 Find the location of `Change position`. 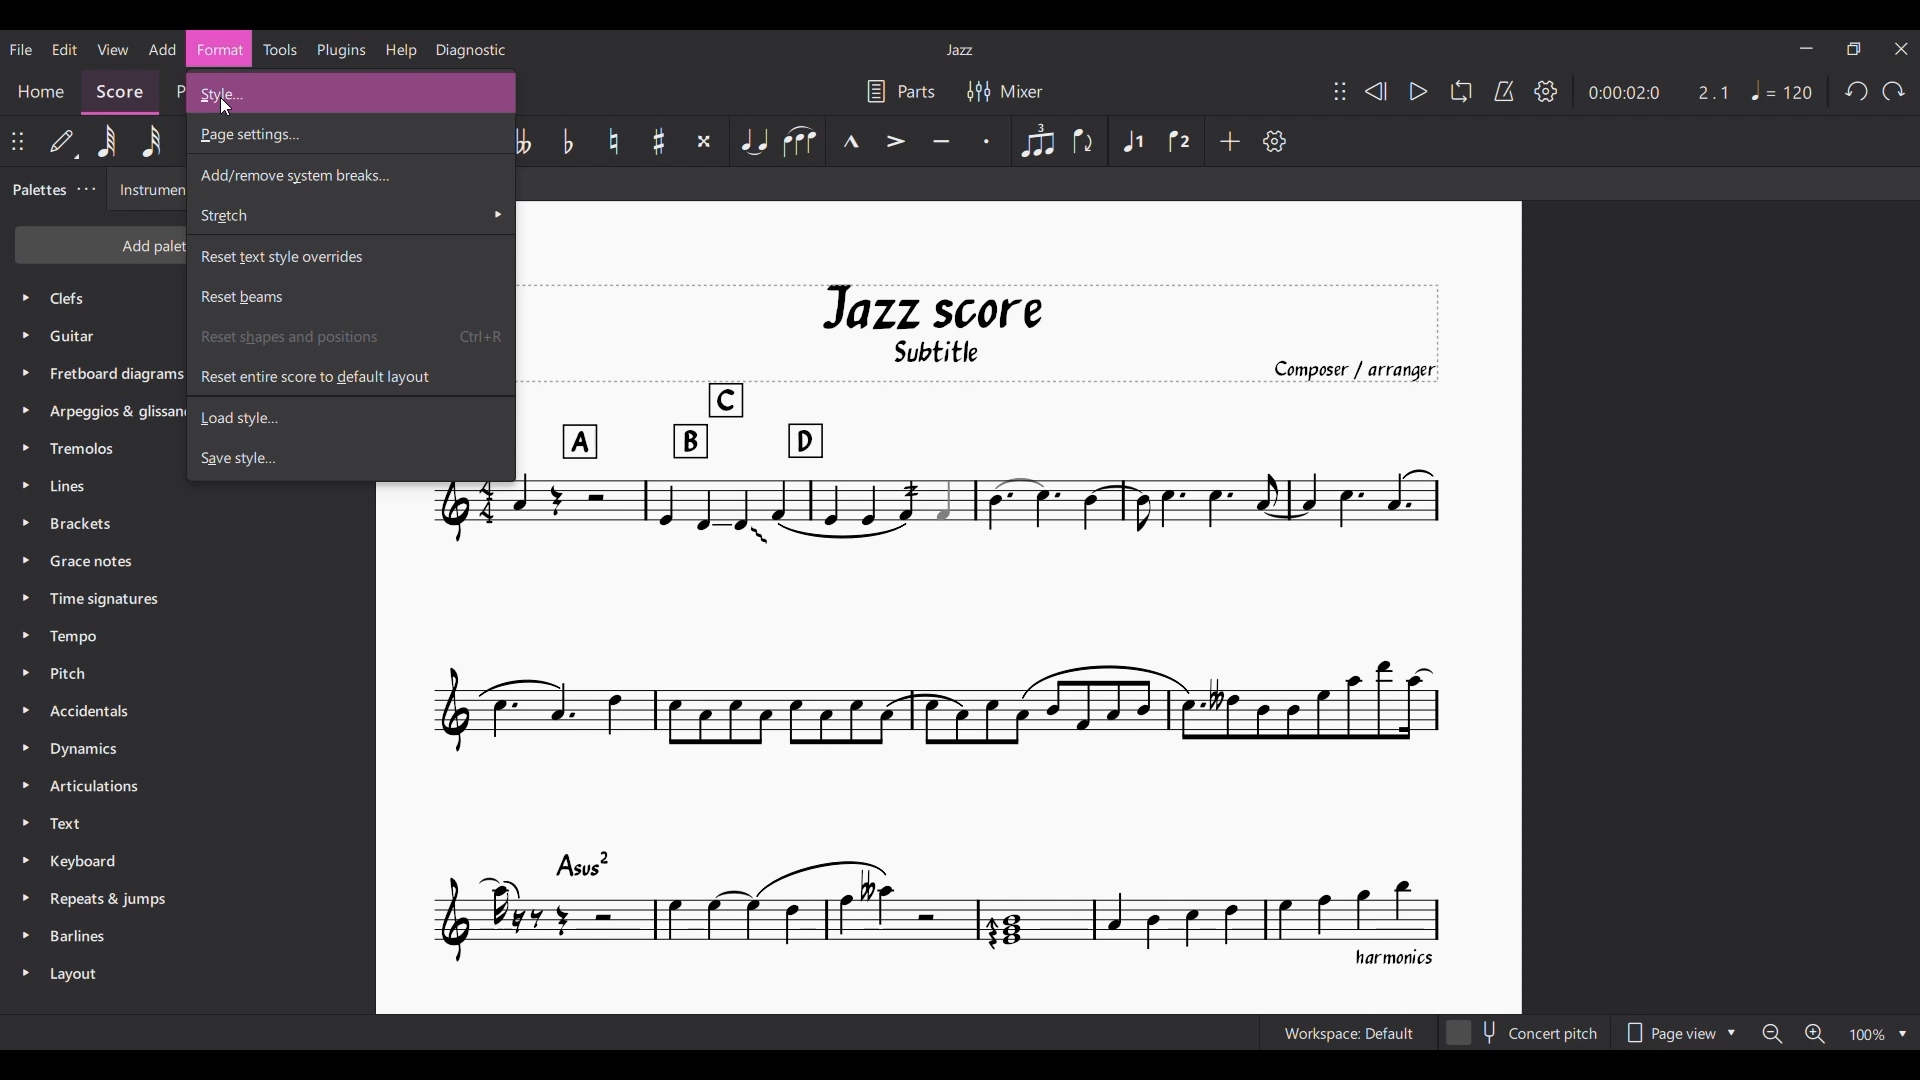

Change position is located at coordinates (17, 141).